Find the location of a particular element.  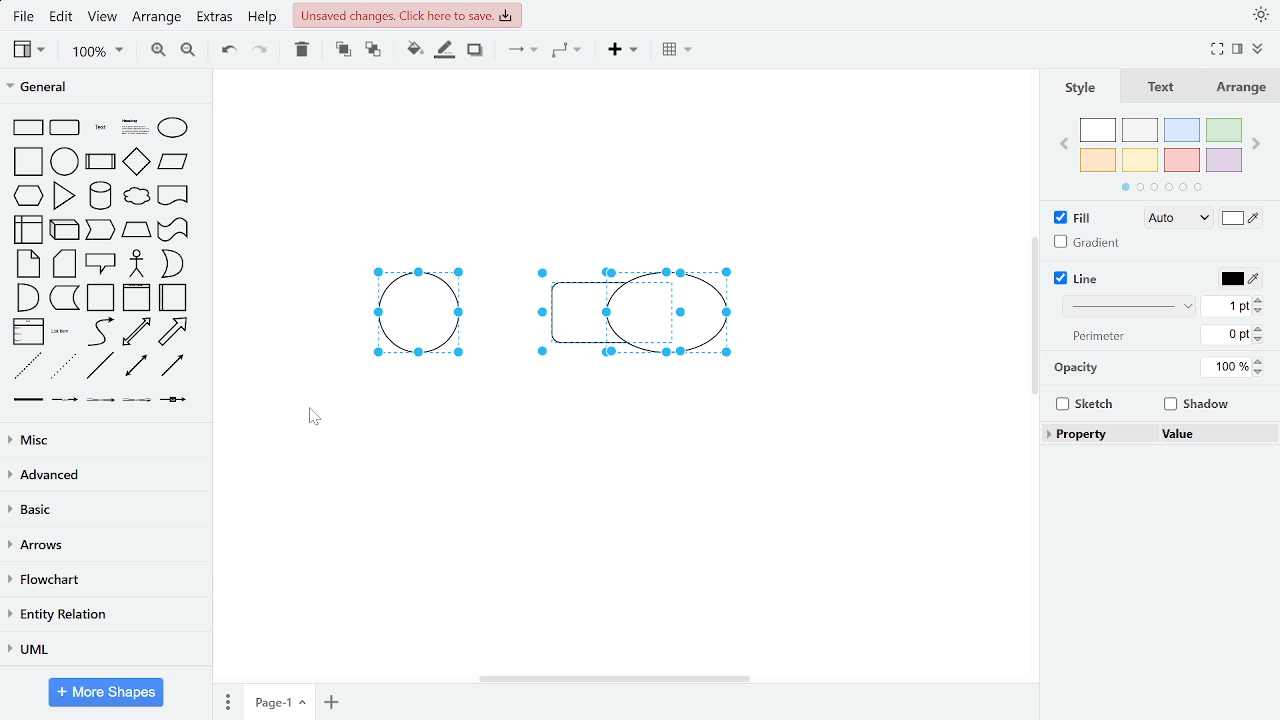

Page-1 is located at coordinates (279, 701).